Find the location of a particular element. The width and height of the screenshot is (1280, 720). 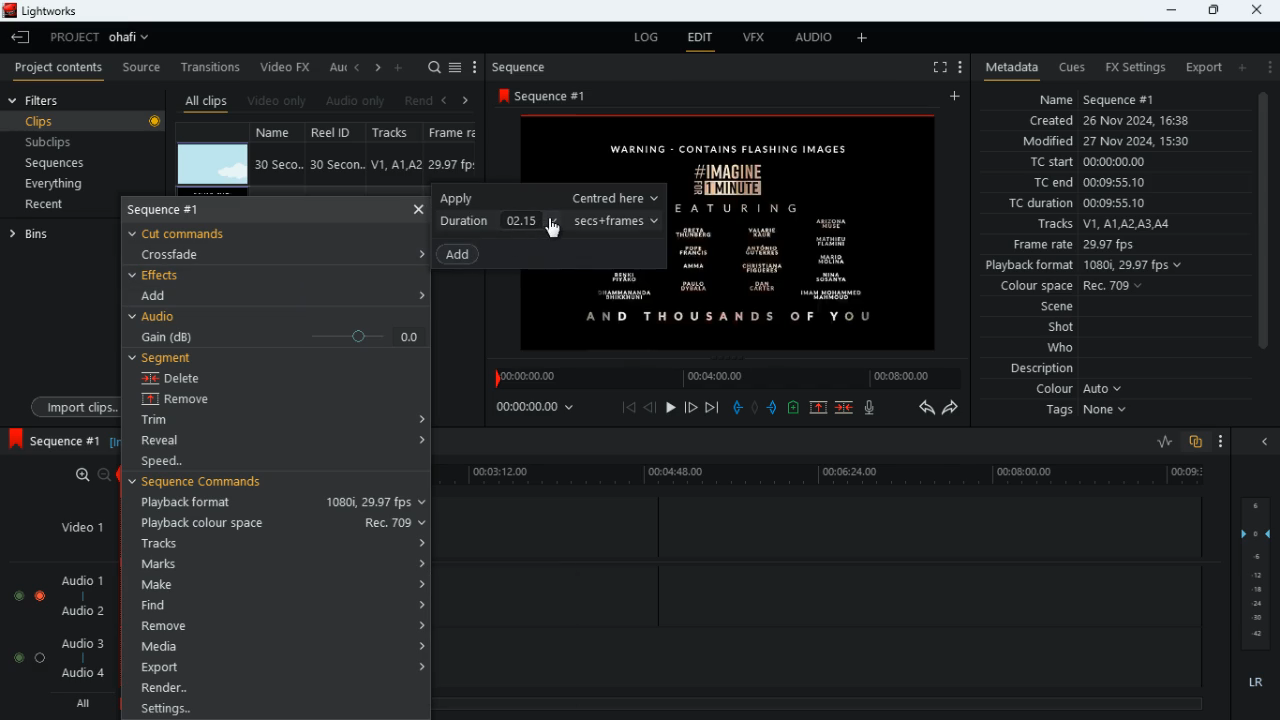

close is located at coordinates (1269, 443).